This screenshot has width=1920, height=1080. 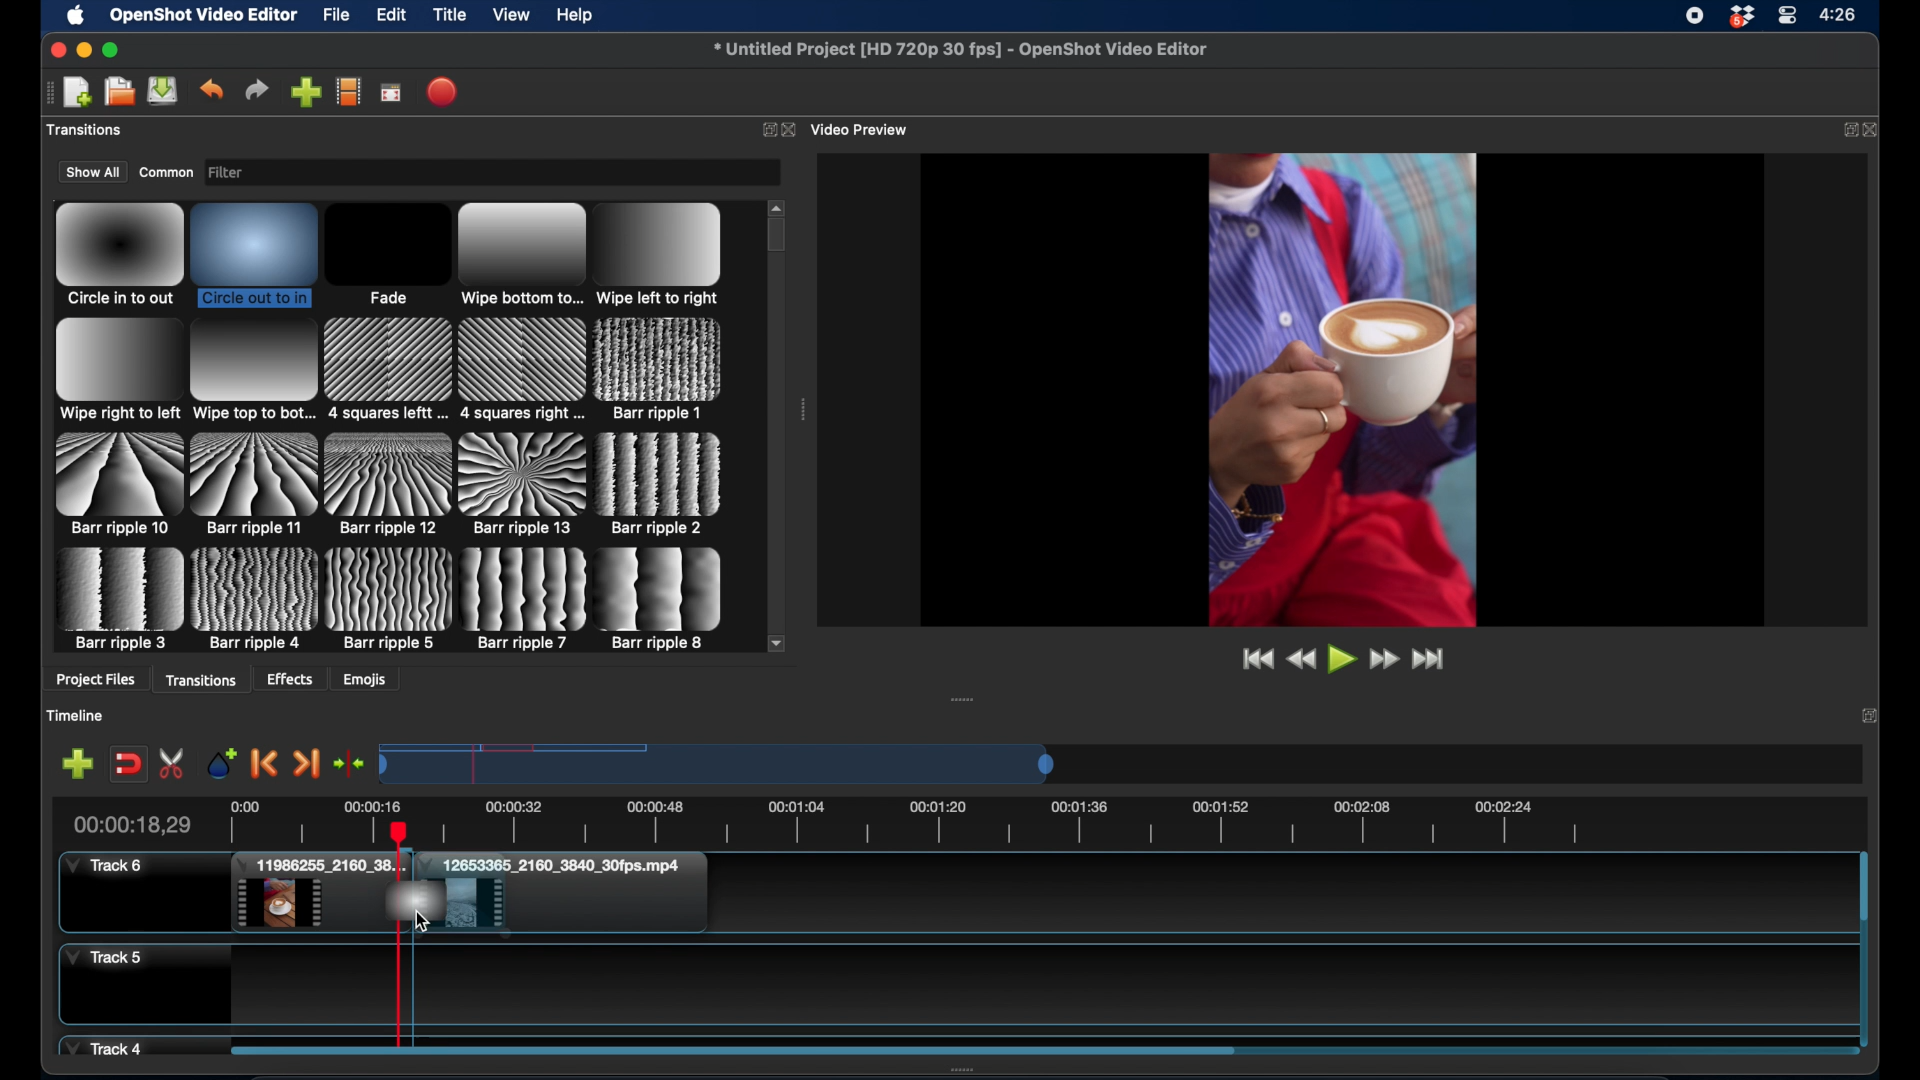 What do you see at coordinates (791, 130) in the screenshot?
I see `close` at bounding box center [791, 130].